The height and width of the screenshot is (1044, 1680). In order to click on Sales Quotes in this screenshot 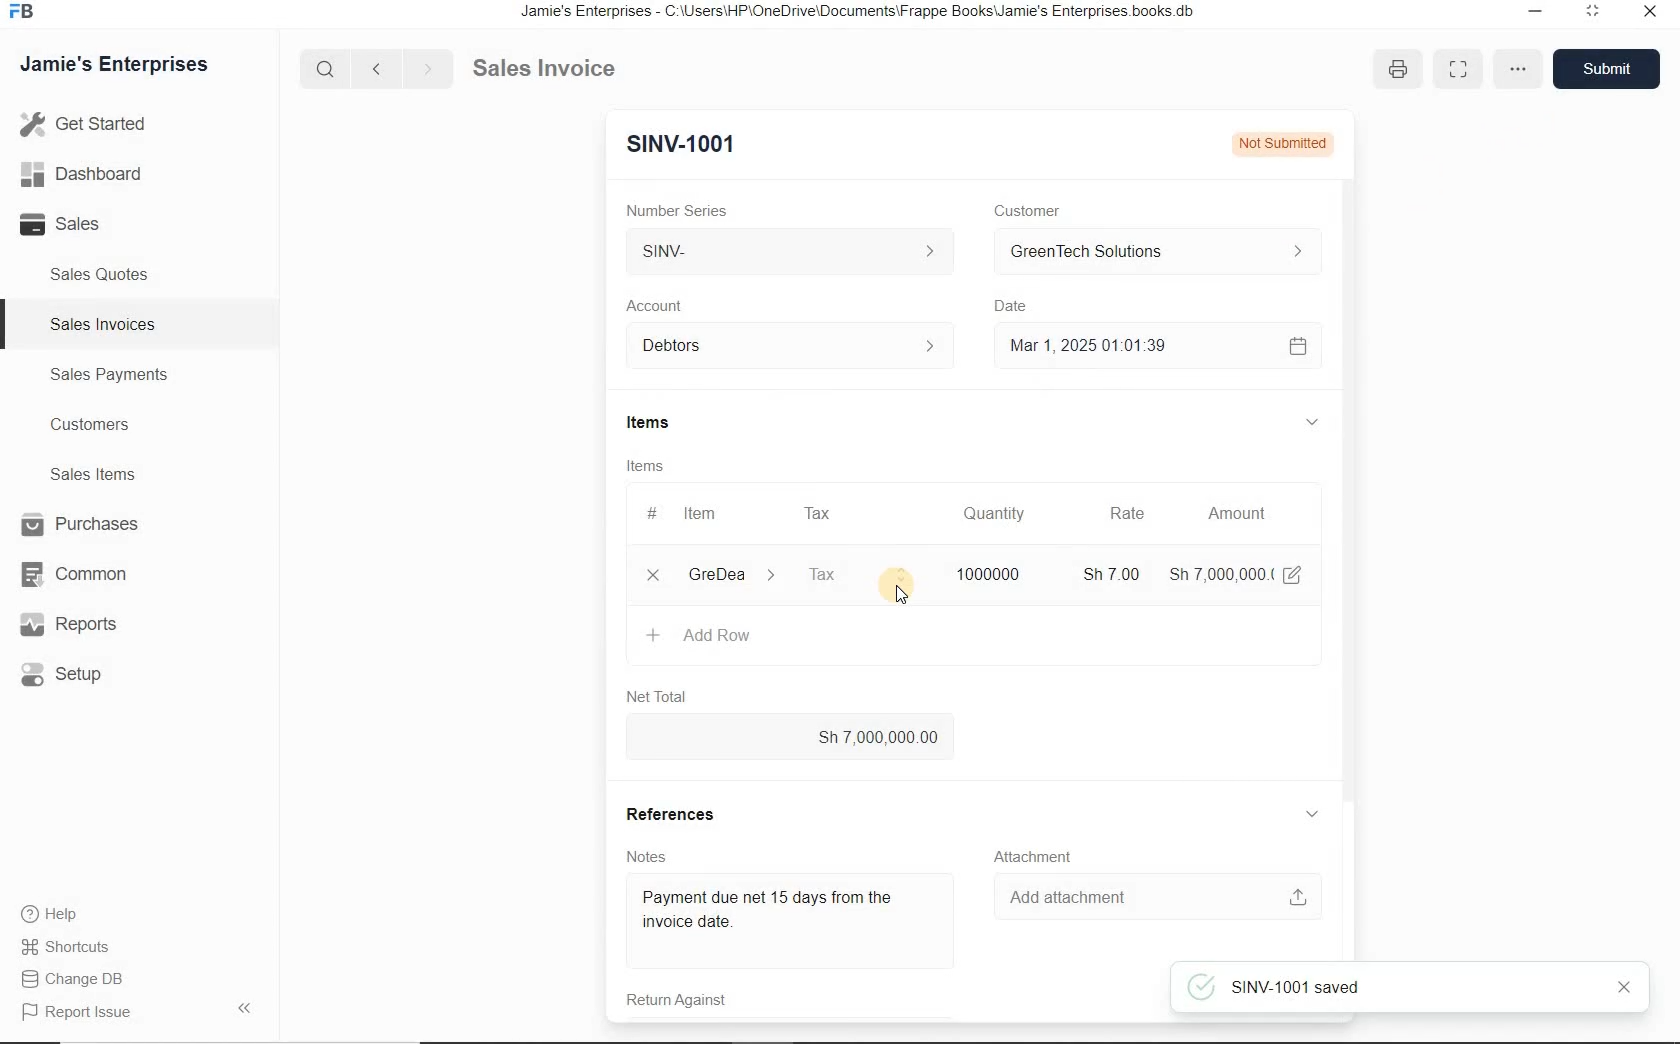, I will do `click(101, 278)`.